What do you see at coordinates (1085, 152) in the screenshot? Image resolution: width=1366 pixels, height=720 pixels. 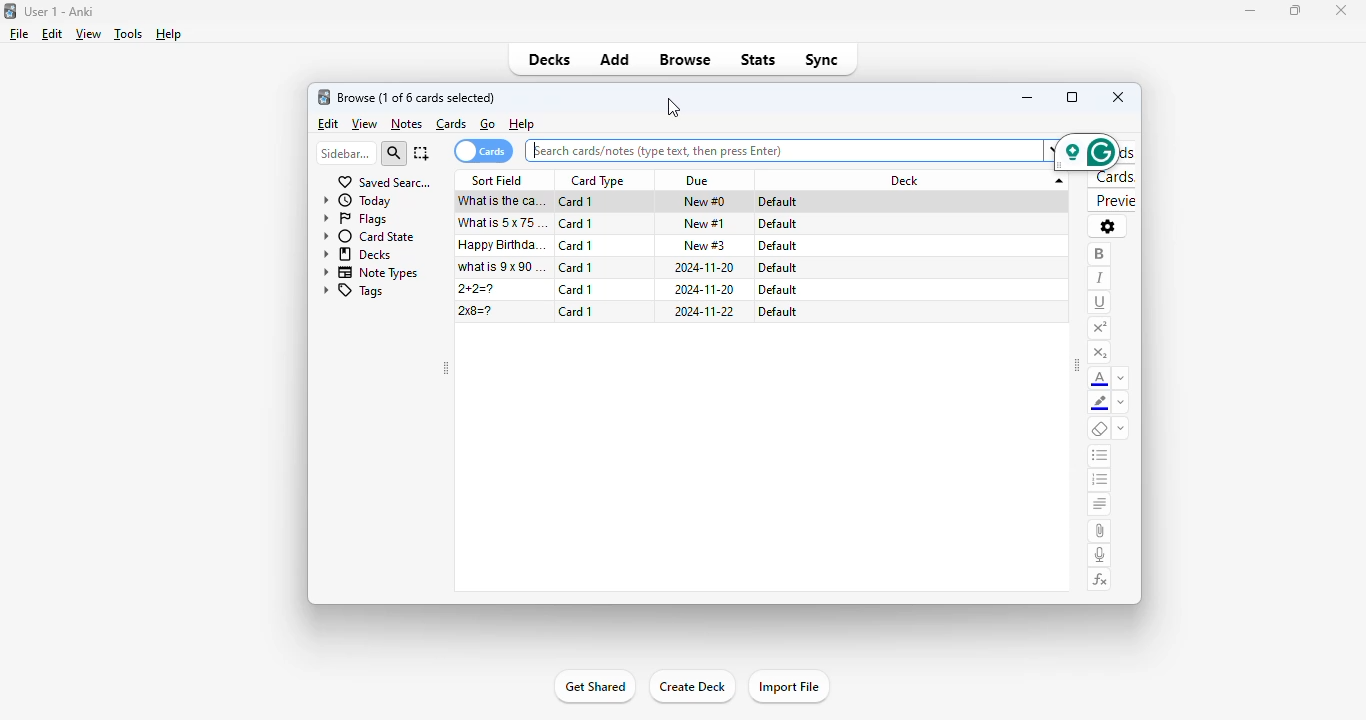 I see `grammarly extension` at bounding box center [1085, 152].